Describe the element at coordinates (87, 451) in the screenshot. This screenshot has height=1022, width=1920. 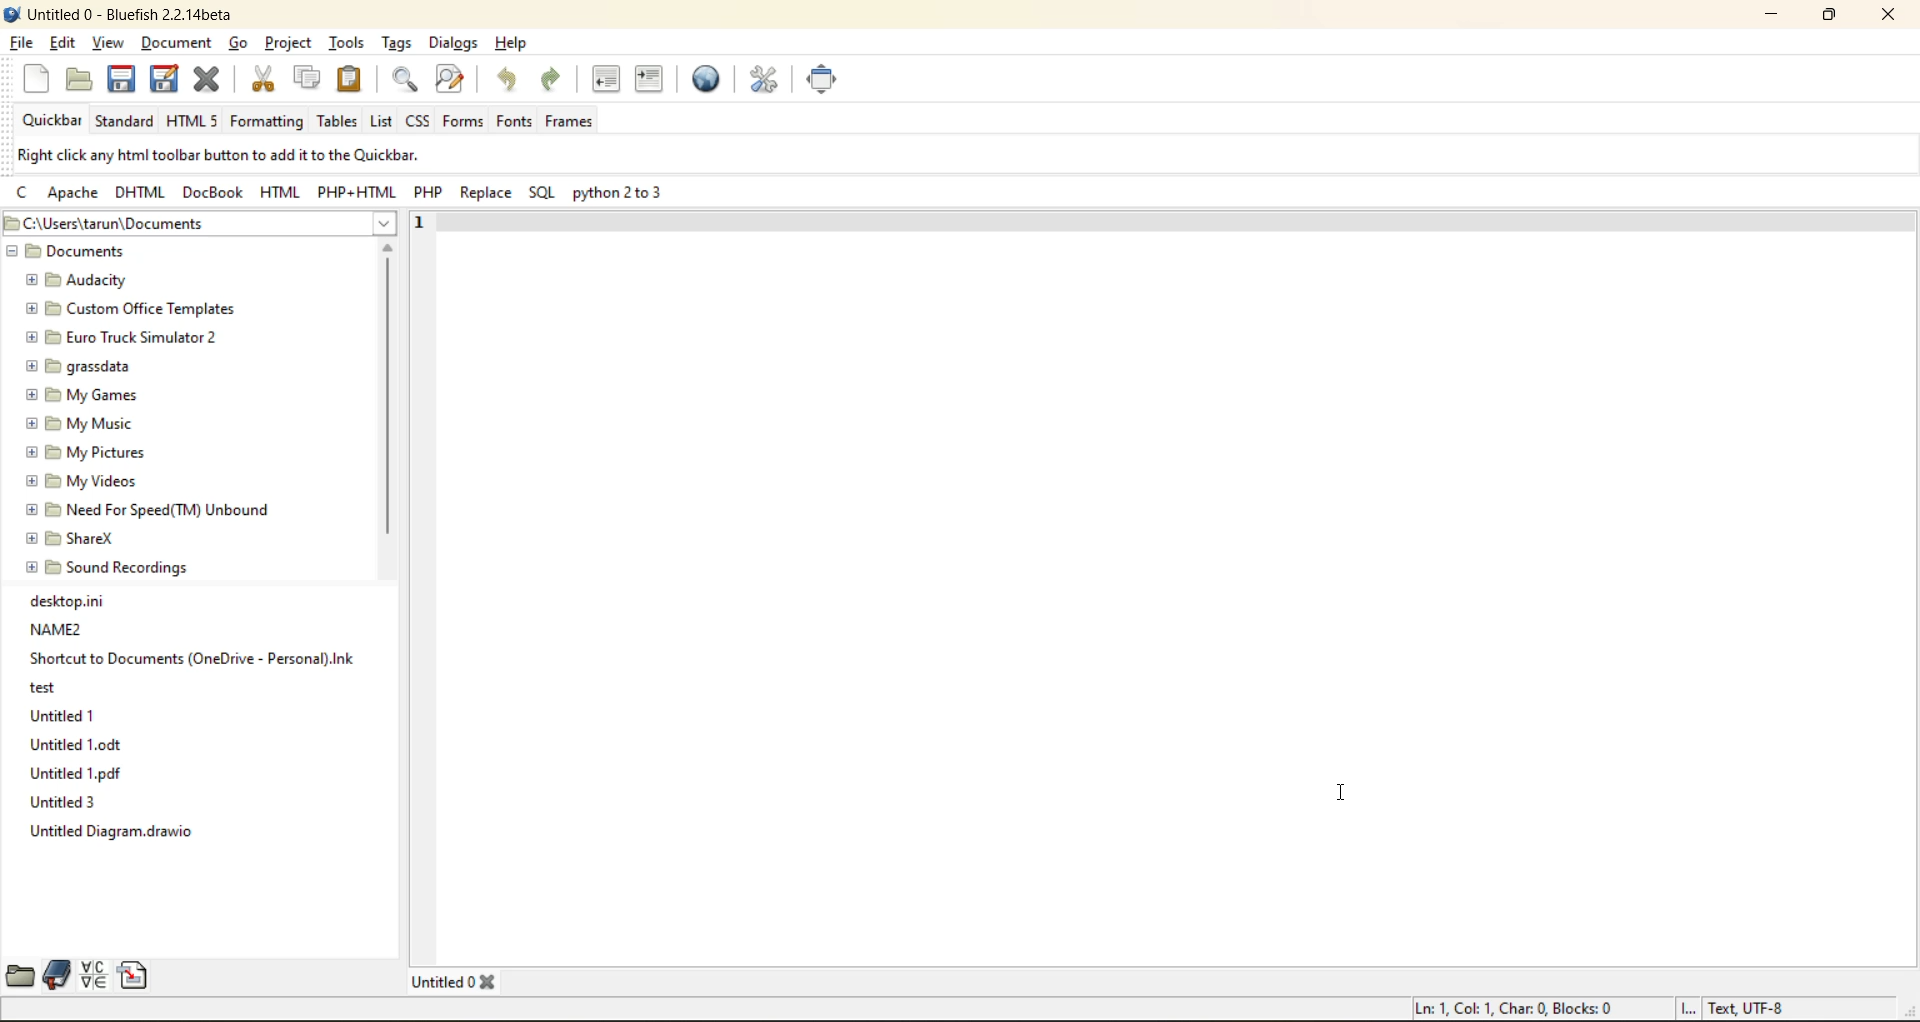
I see `# B My Pictures` at that location.